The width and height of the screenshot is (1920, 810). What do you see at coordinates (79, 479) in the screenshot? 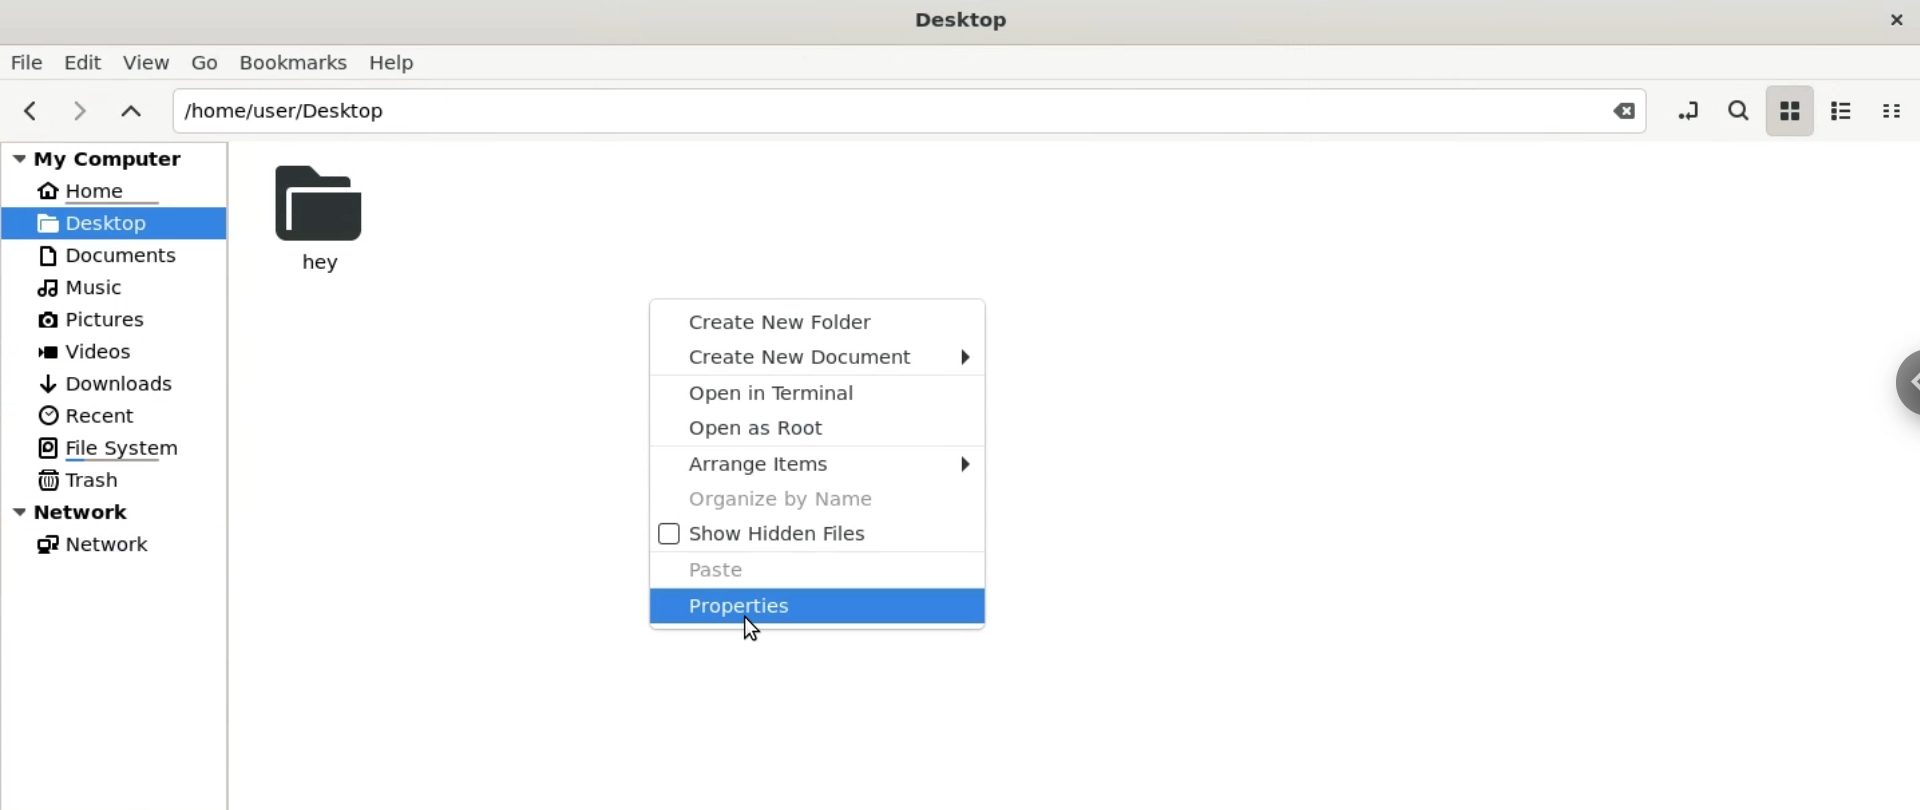
I see `trash` at bounding box center [79, 479].